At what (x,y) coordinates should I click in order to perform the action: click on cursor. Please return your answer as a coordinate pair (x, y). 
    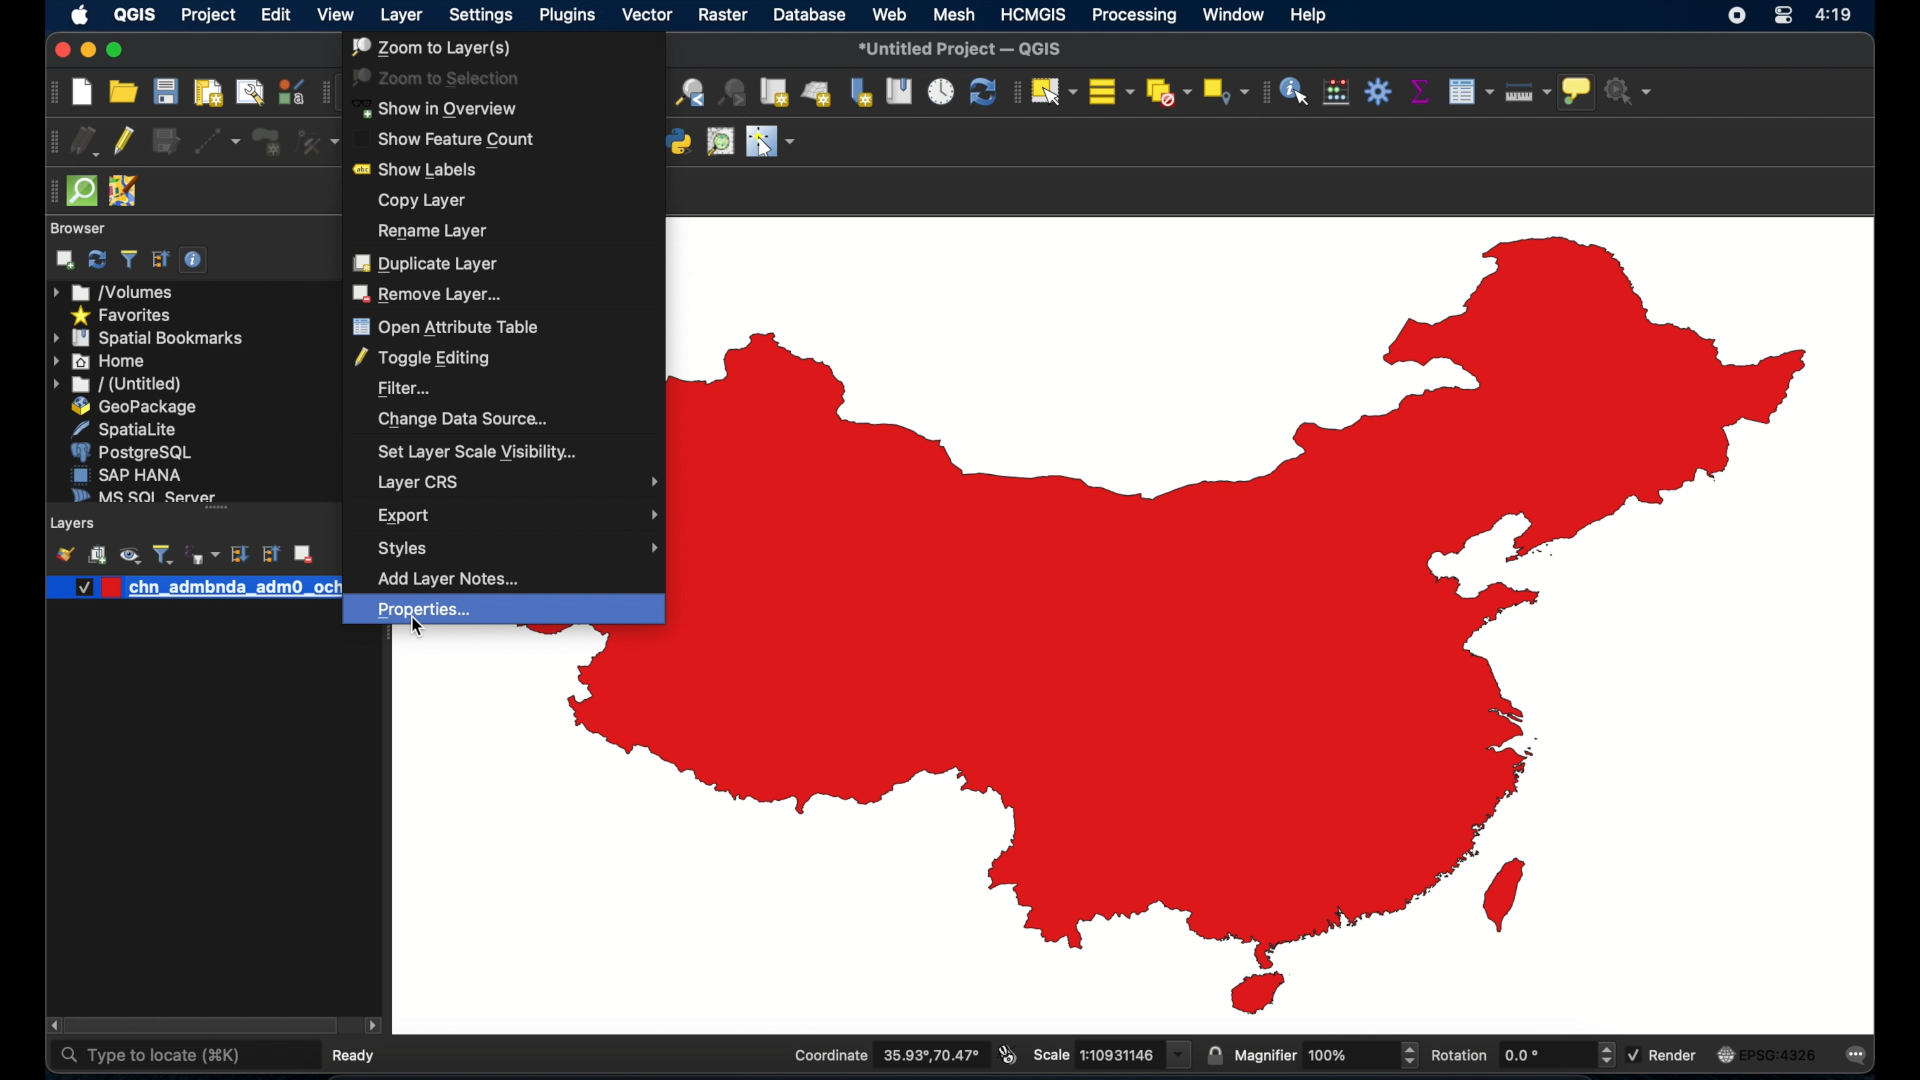
    Looking at the image, I should click on (418, 629).